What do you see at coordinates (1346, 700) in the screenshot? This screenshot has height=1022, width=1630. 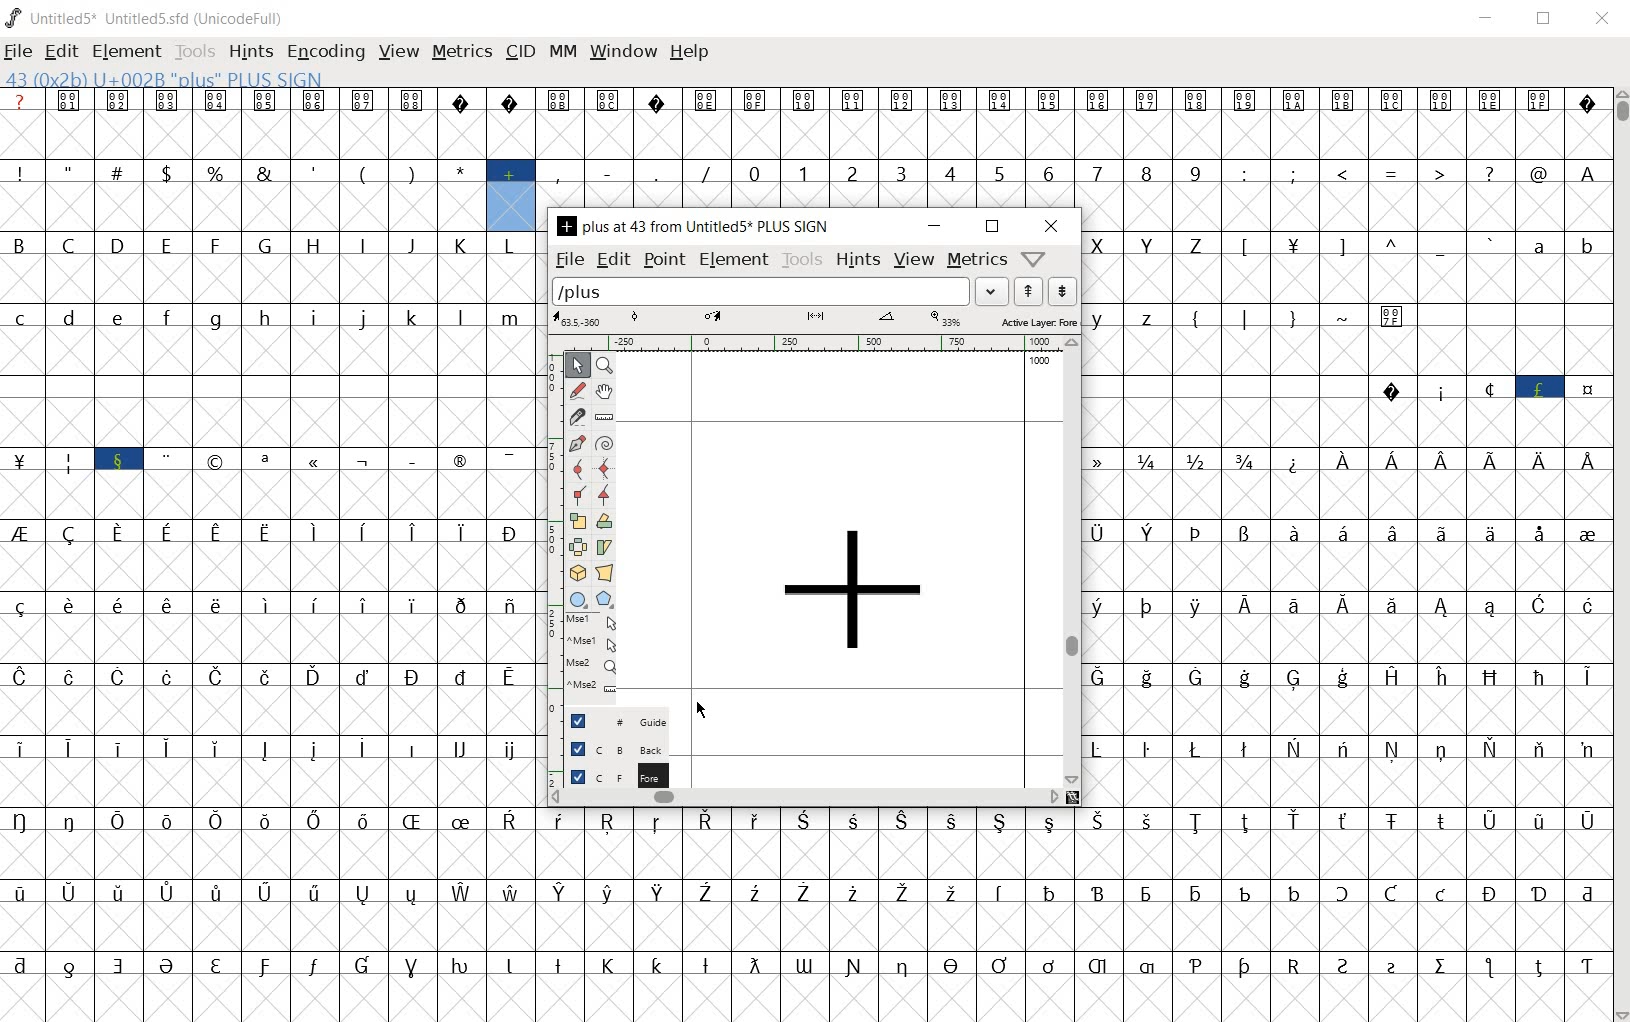 I see `` at bounding box center [1346, 700].